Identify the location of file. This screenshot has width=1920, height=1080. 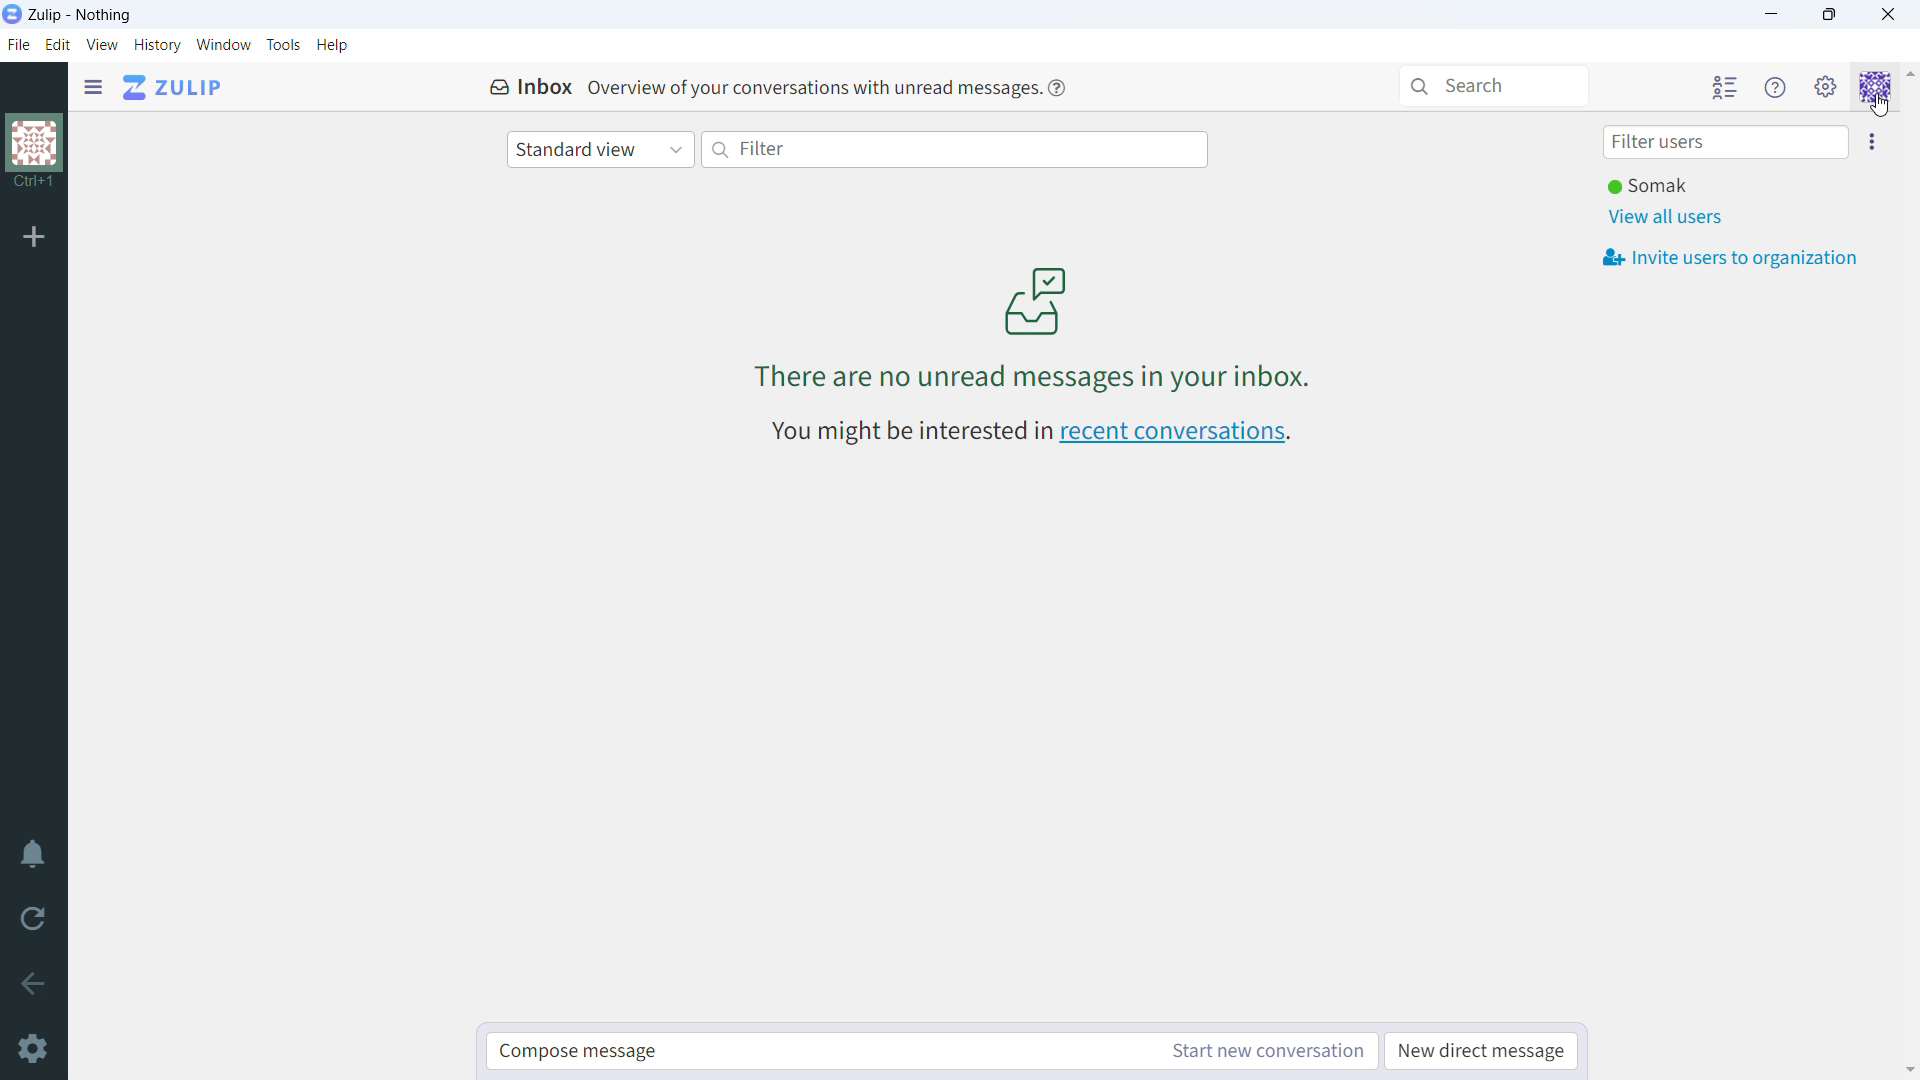
(19, 45).